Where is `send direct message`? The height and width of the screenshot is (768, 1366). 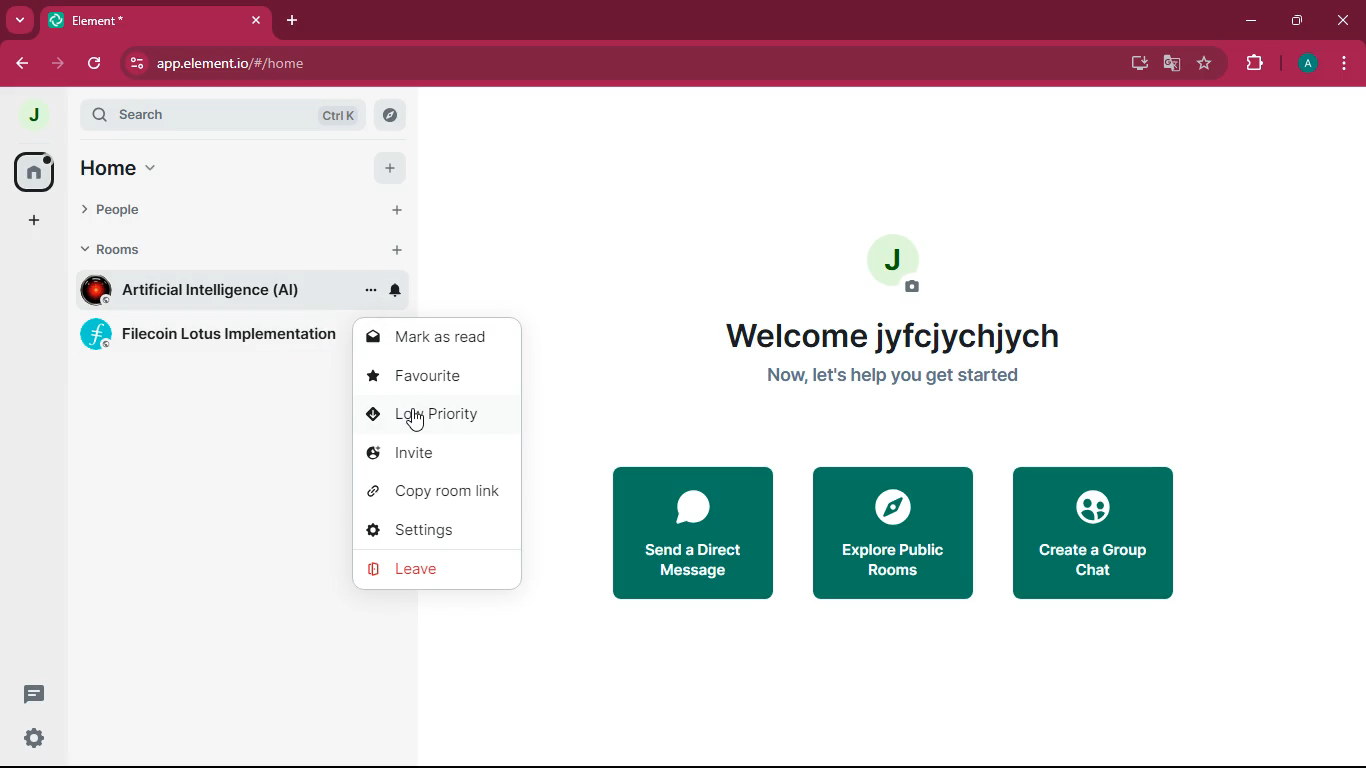
send direct message is located at coordinates (690, 534).